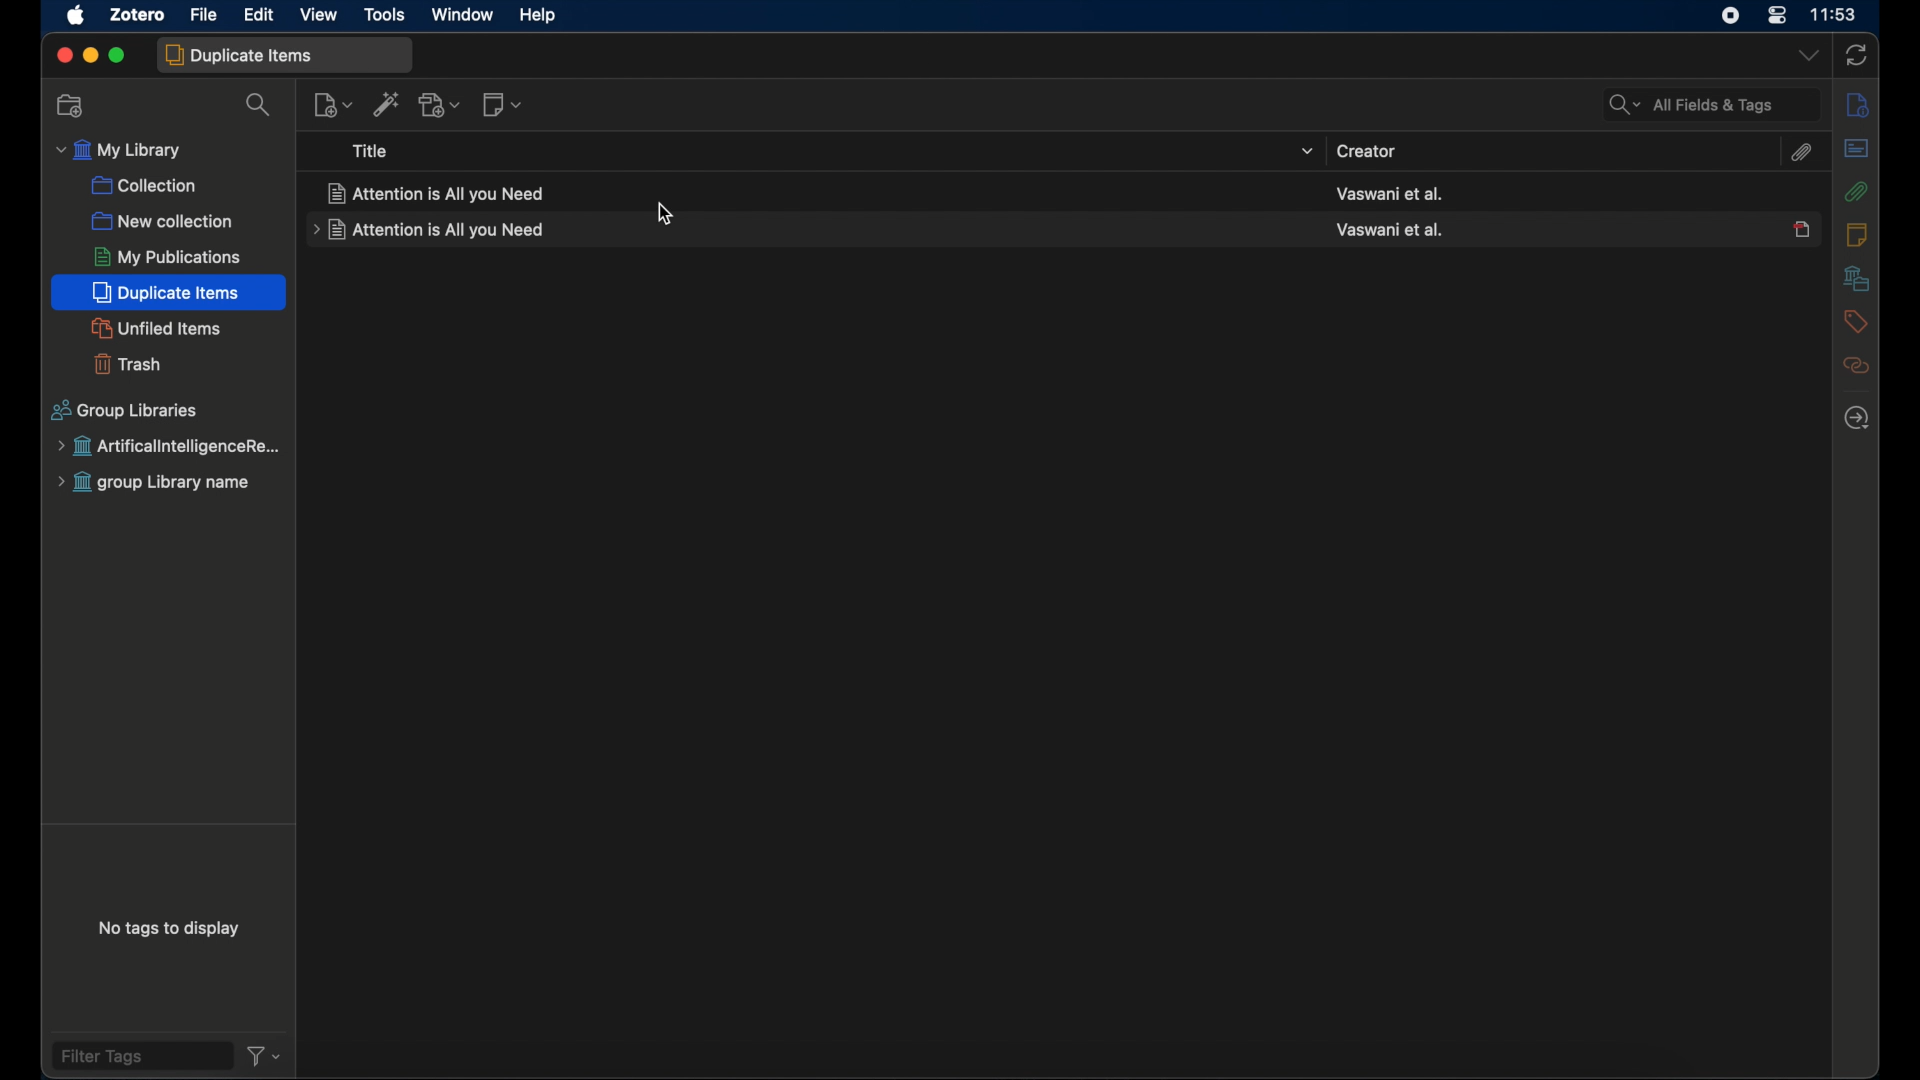 This screenshot has height=1080, width=1920. Describe the element at coordinates (264, 1058) in the screenshot. I see `filter` at that location.